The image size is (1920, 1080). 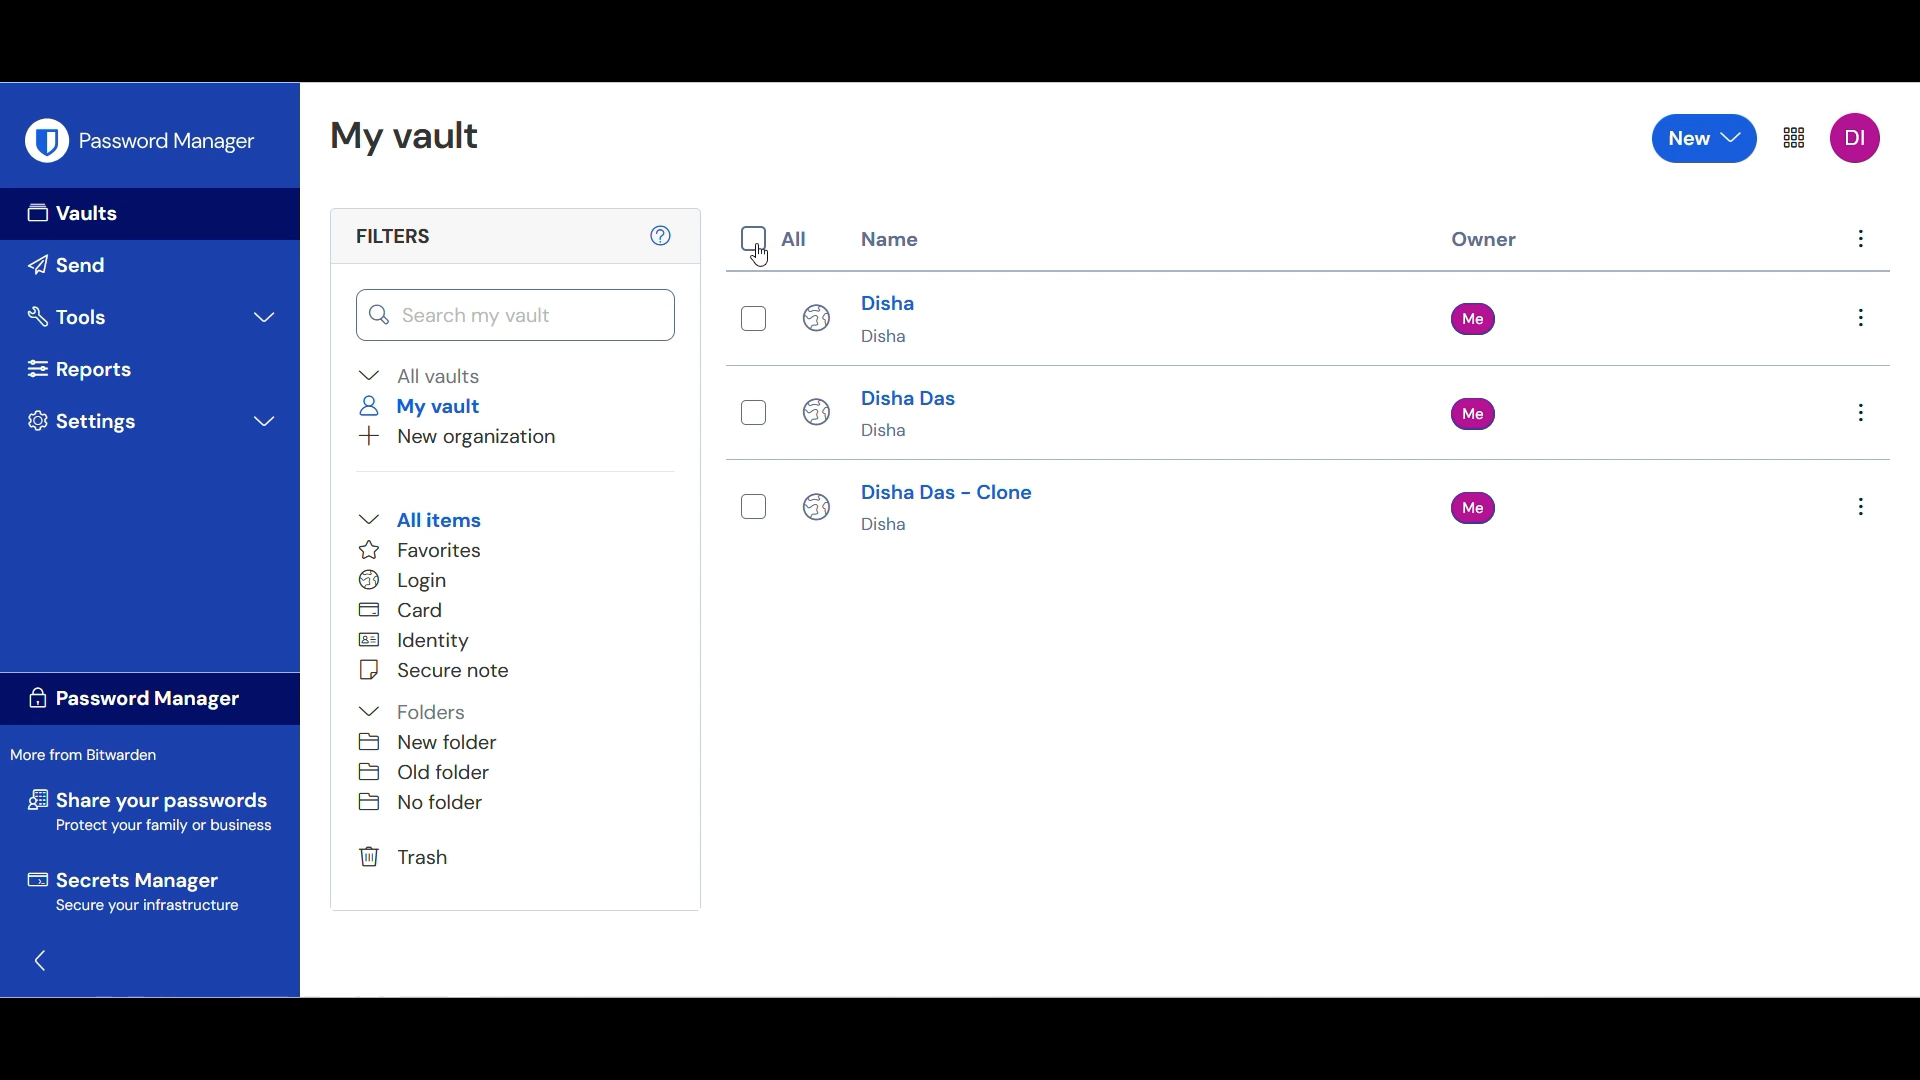 What do you see at coordinates (1794, 138) in the screenshot?
I see `More settings` at bounding box center [1794, 138].